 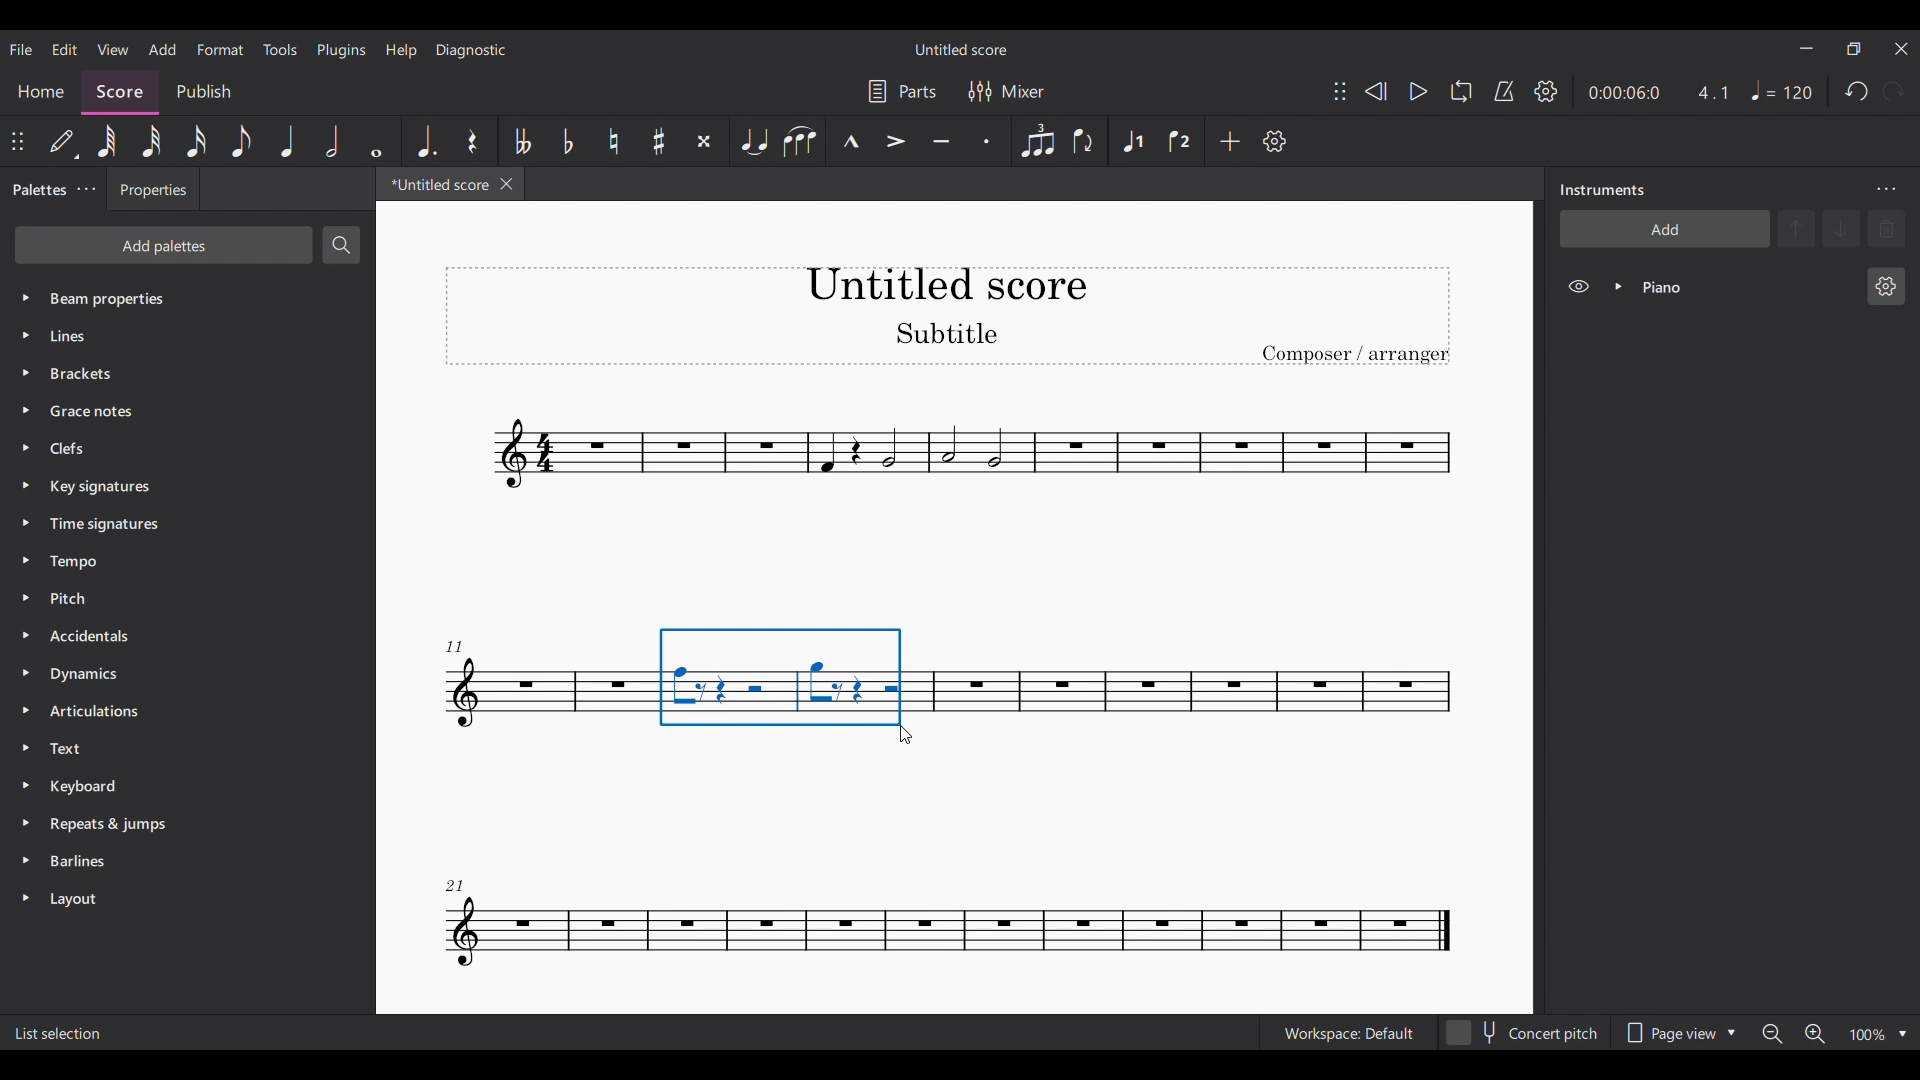 I want to click on Augmentation dot, so click(x=425, y=141).